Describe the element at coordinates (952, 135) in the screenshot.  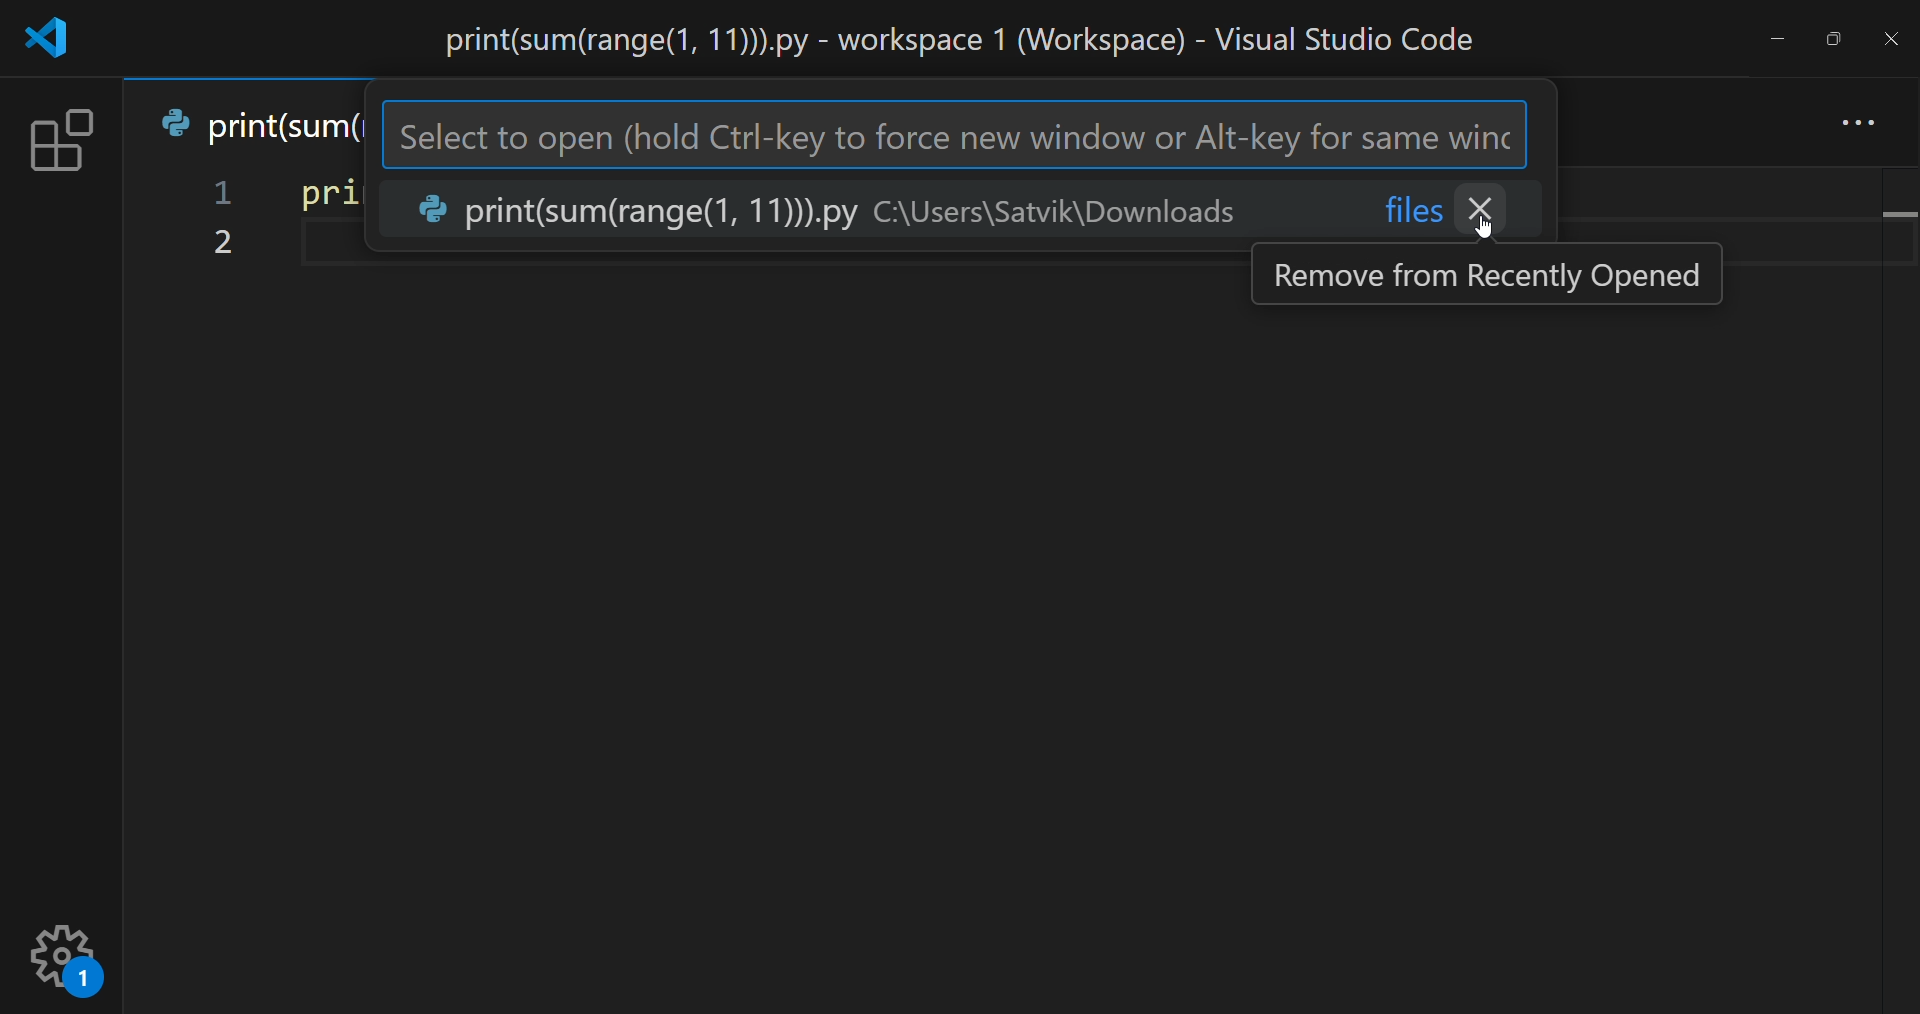
I see `Select to open (hold Ctrl-kev to force new window or Alt-key for same win` at that location.